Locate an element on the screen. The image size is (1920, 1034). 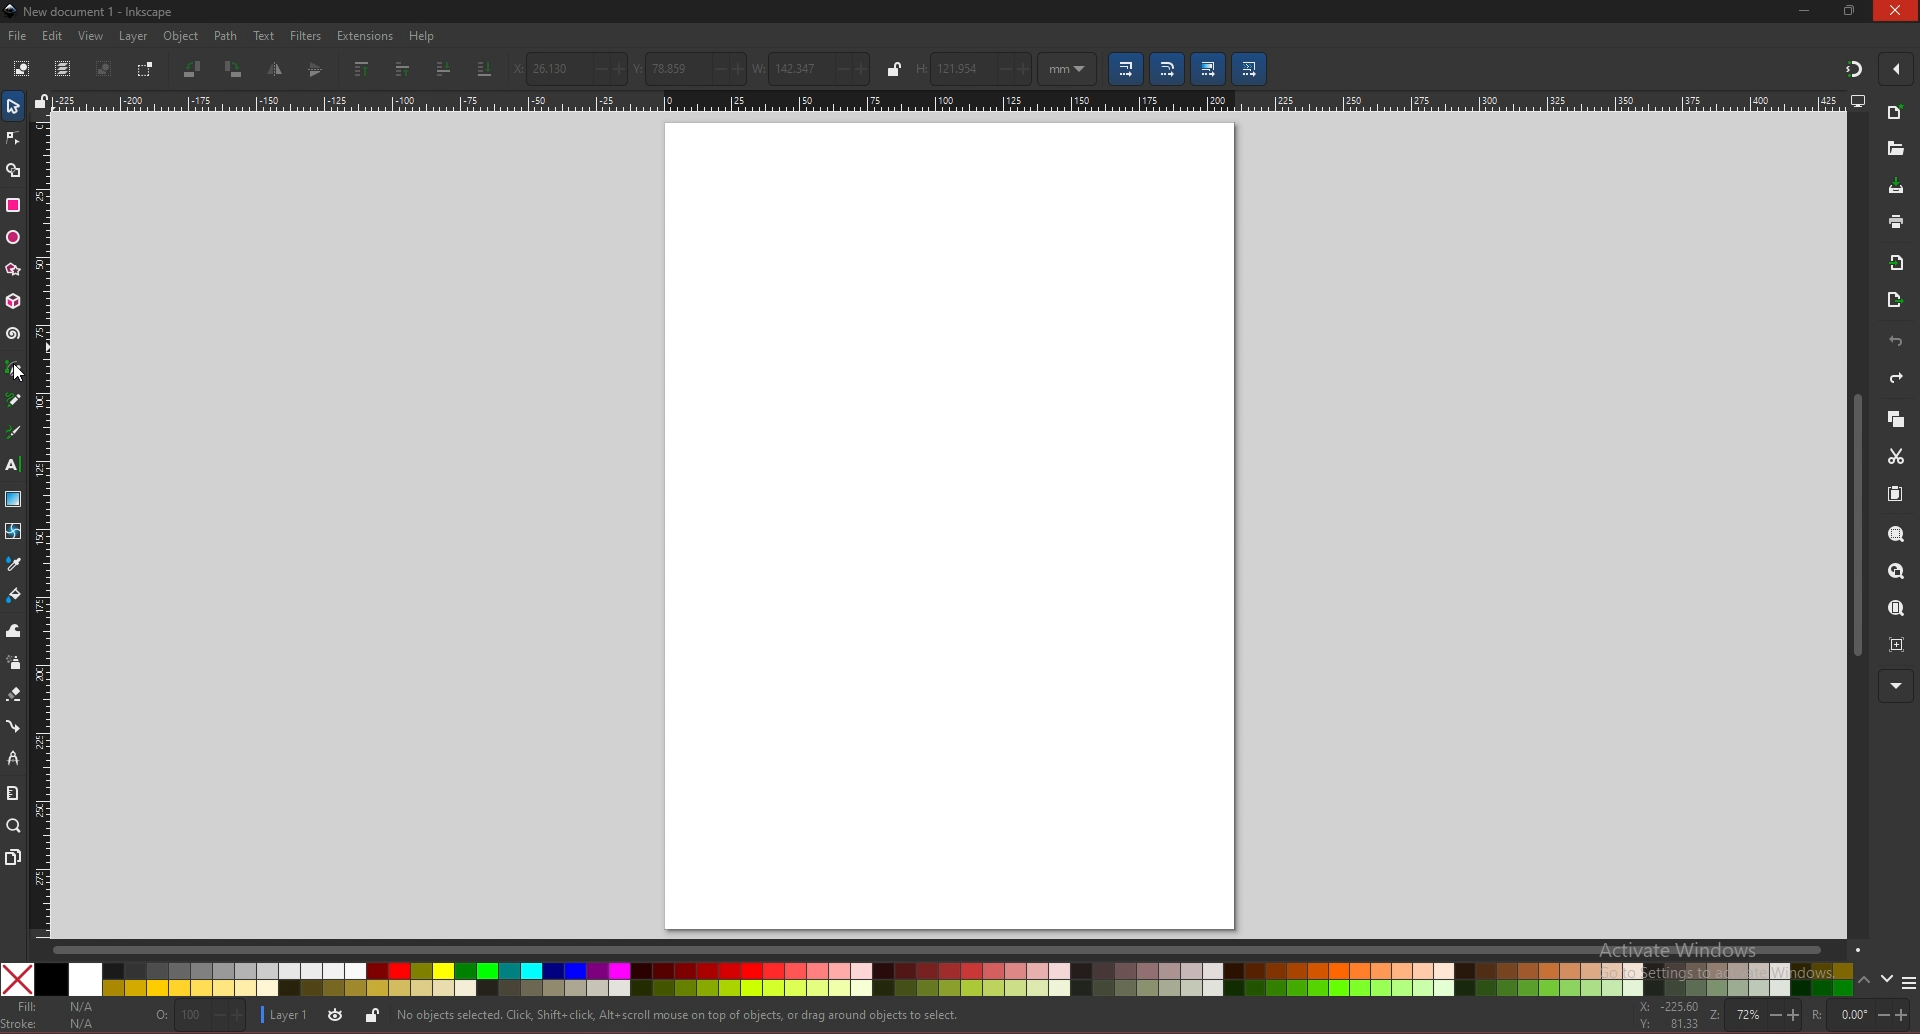
zoom centre page is located at coordinates (1899, 643).